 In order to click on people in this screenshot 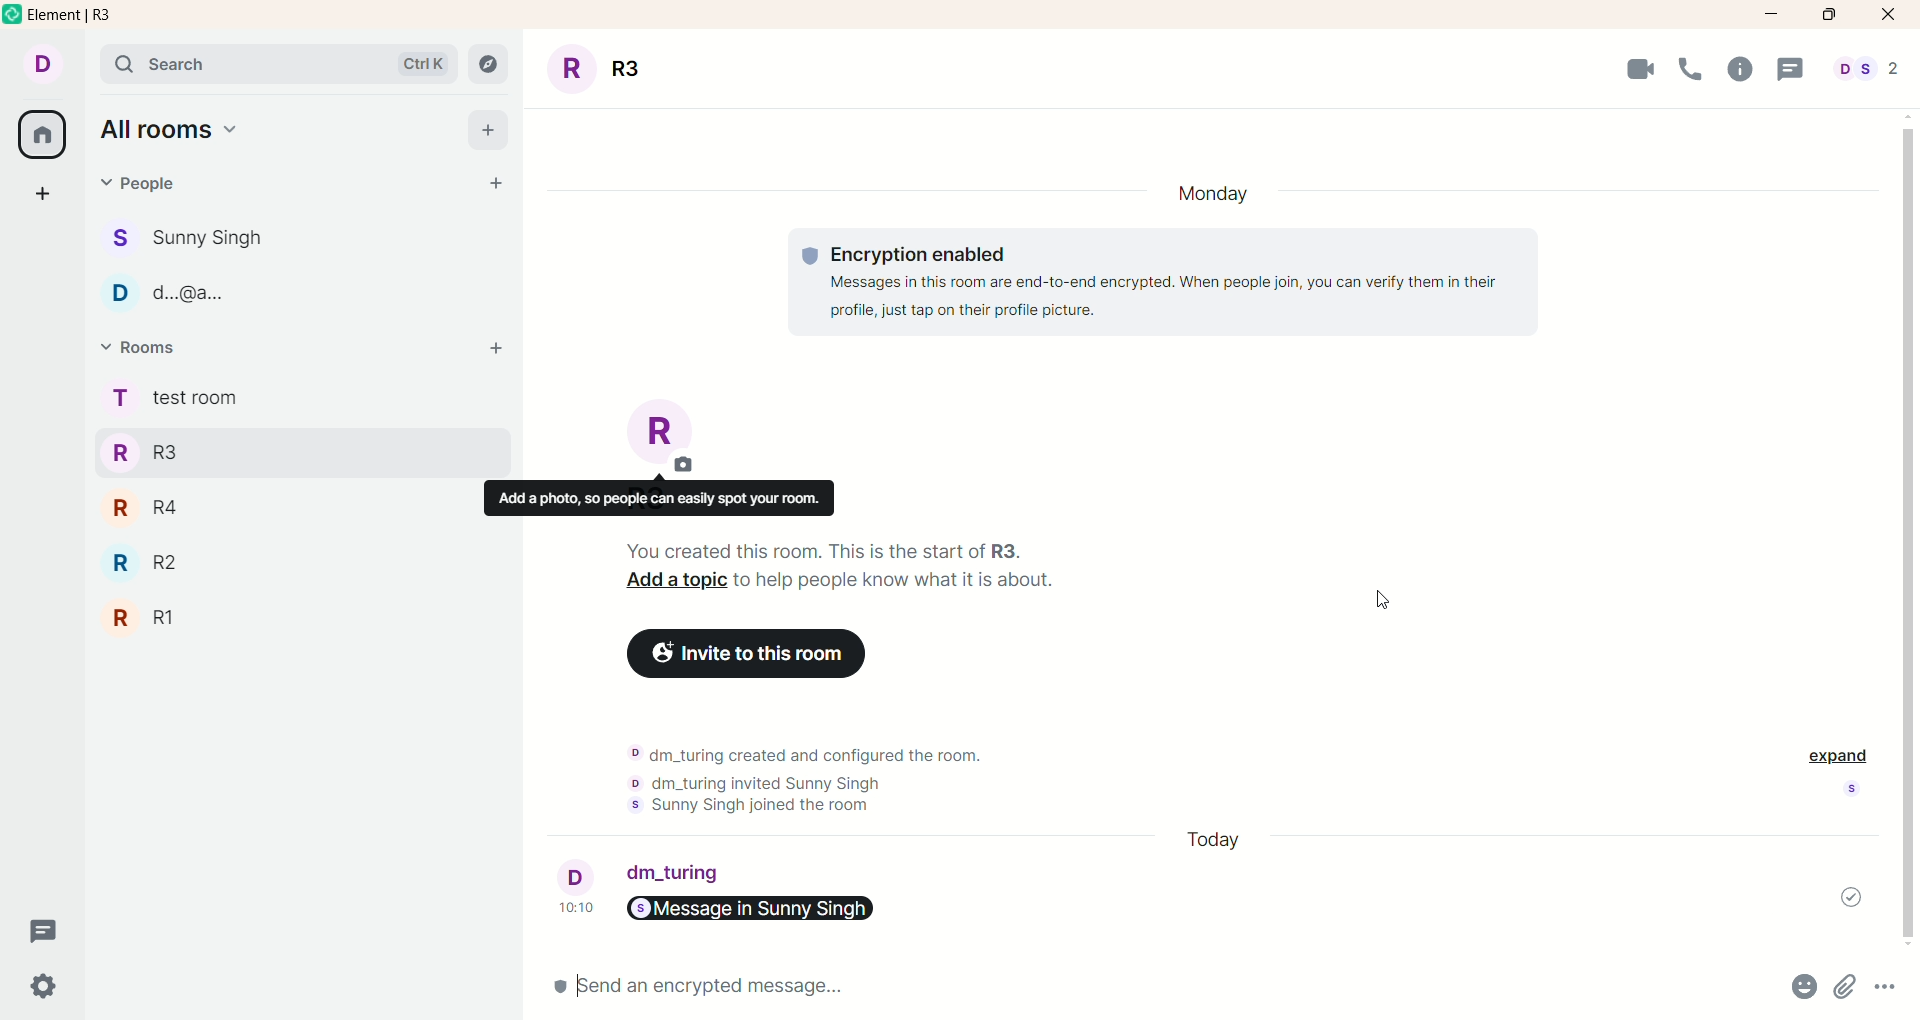, I will do `click(1870, 67)`.